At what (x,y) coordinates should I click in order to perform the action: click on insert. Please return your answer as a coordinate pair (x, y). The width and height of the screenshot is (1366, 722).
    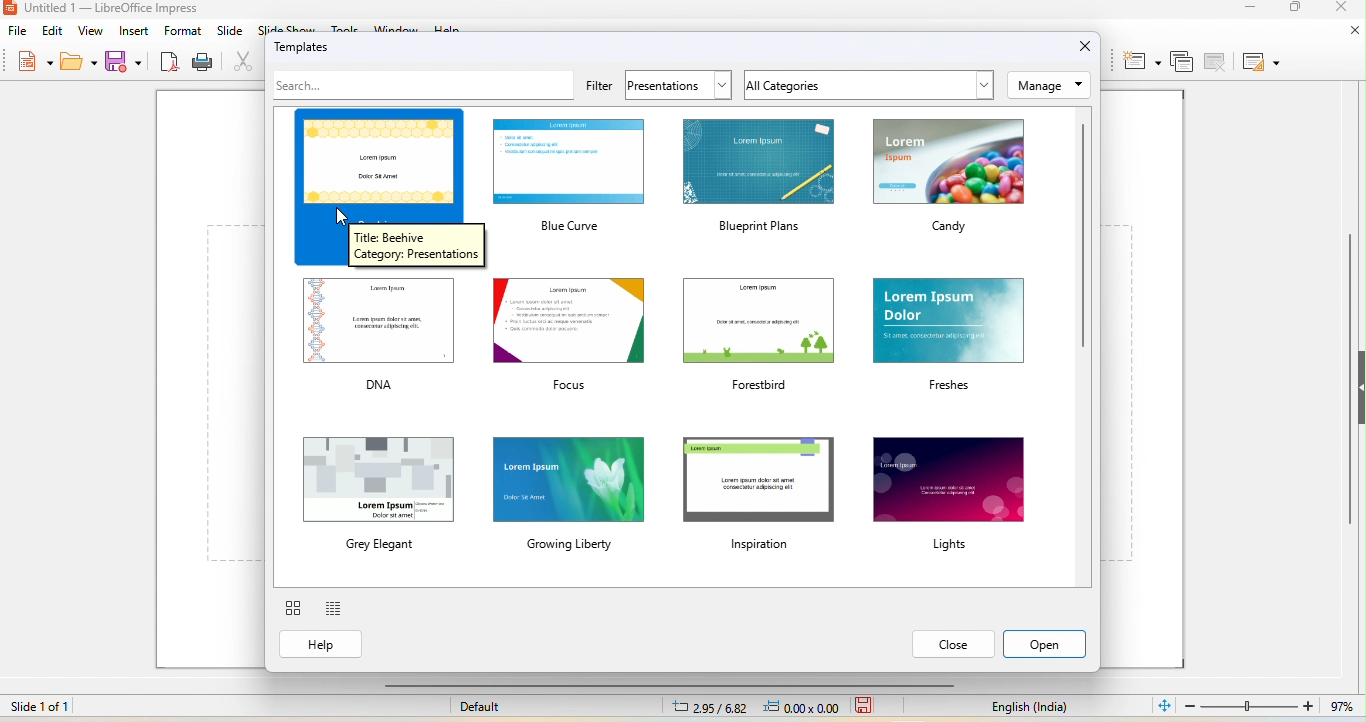
    Looking at the image, I should click on (133, 30).